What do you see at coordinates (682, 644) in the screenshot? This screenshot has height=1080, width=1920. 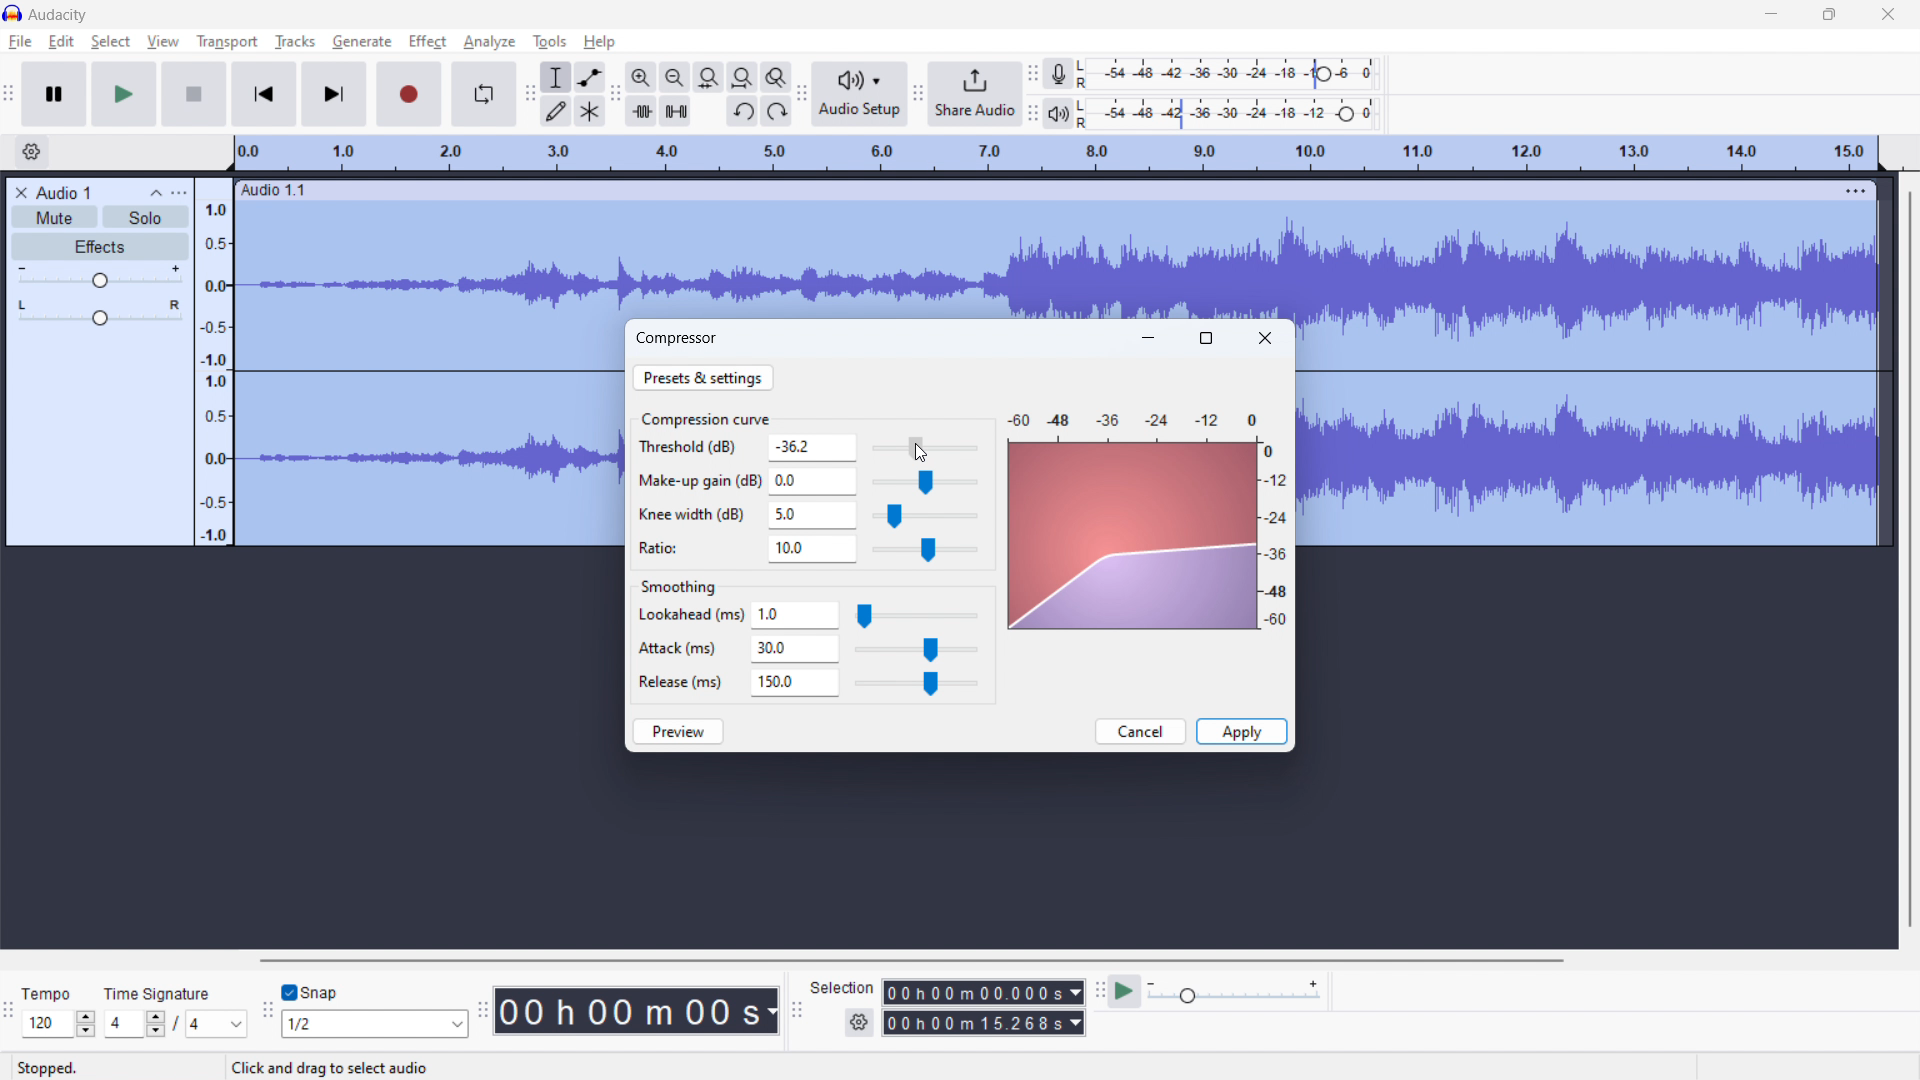 I see `Attack (ms)` at bounding box center [682, 644].